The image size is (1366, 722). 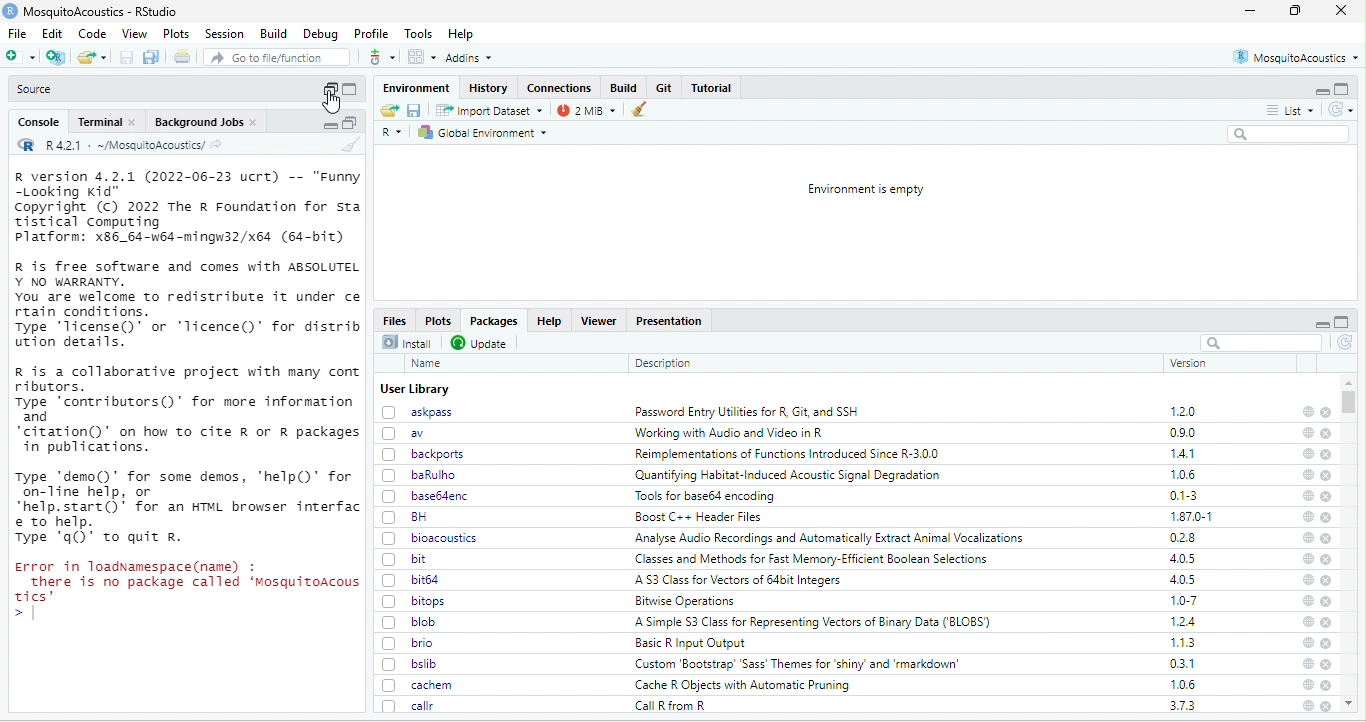 I want to click on close, so click(x=1326, y=497).